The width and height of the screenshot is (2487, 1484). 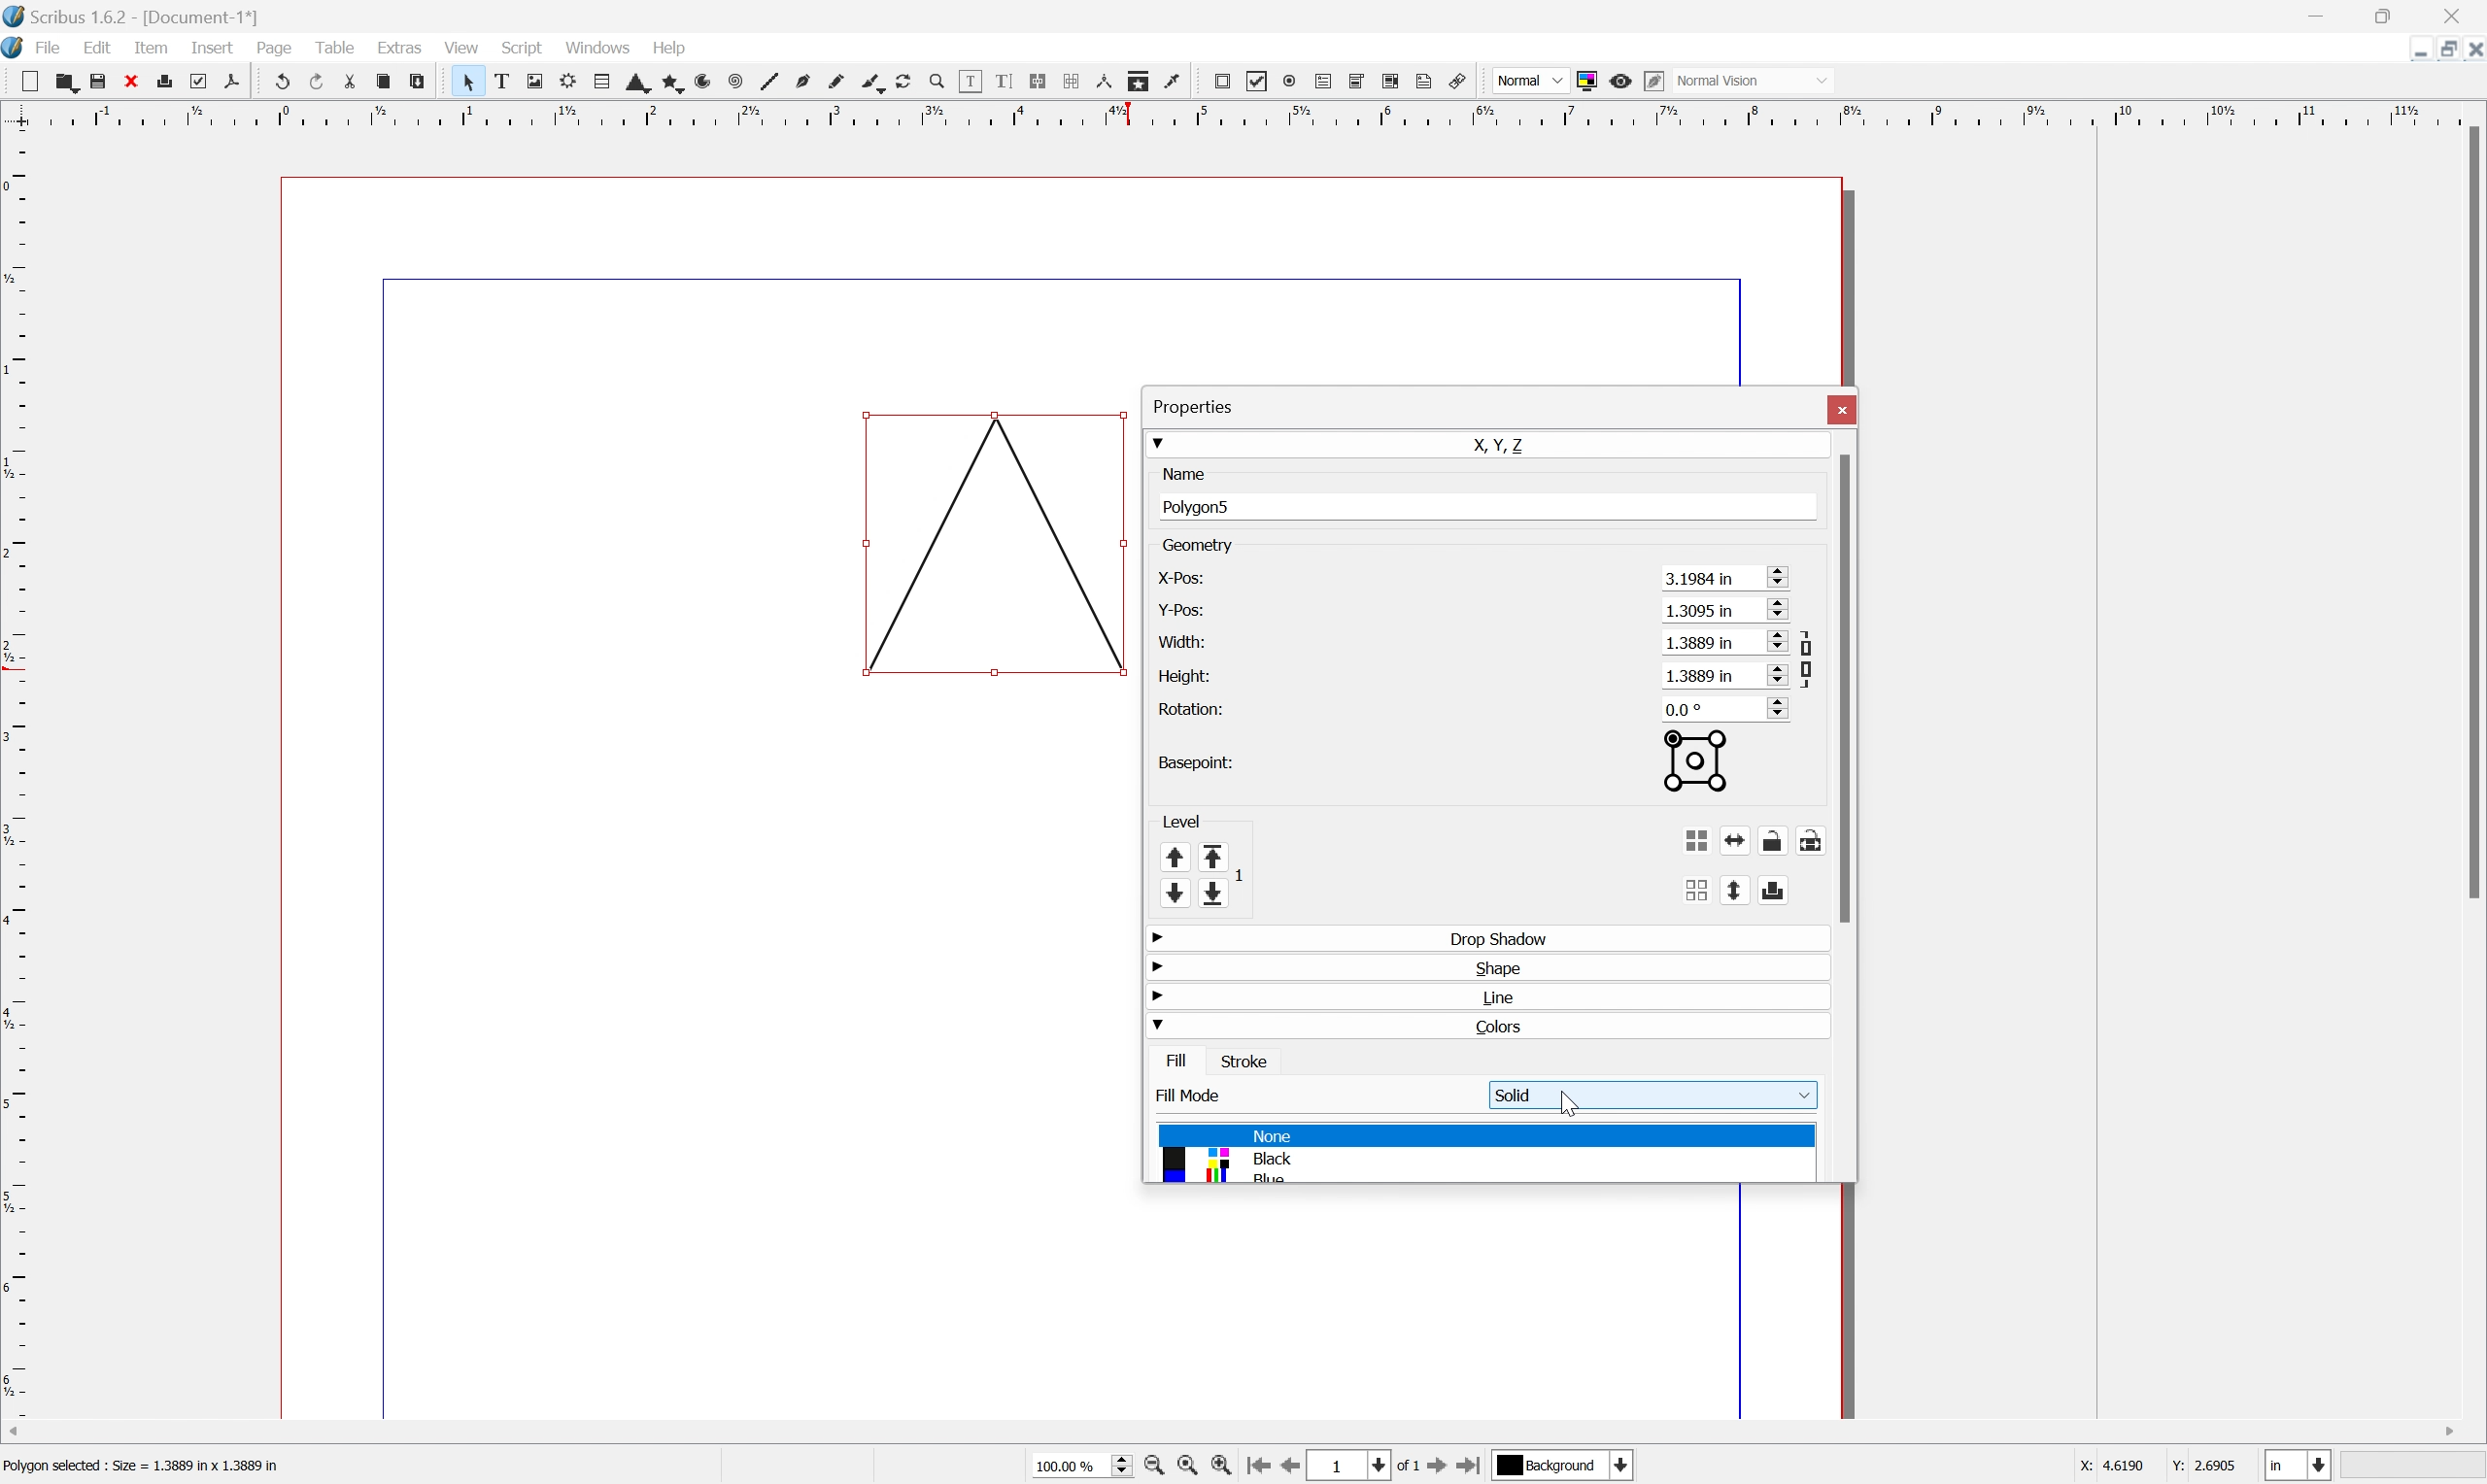 What do you see at coordinates (1155, 997) in the screenshot?
I see `Drop Down` at bounding box center [1155, 997].